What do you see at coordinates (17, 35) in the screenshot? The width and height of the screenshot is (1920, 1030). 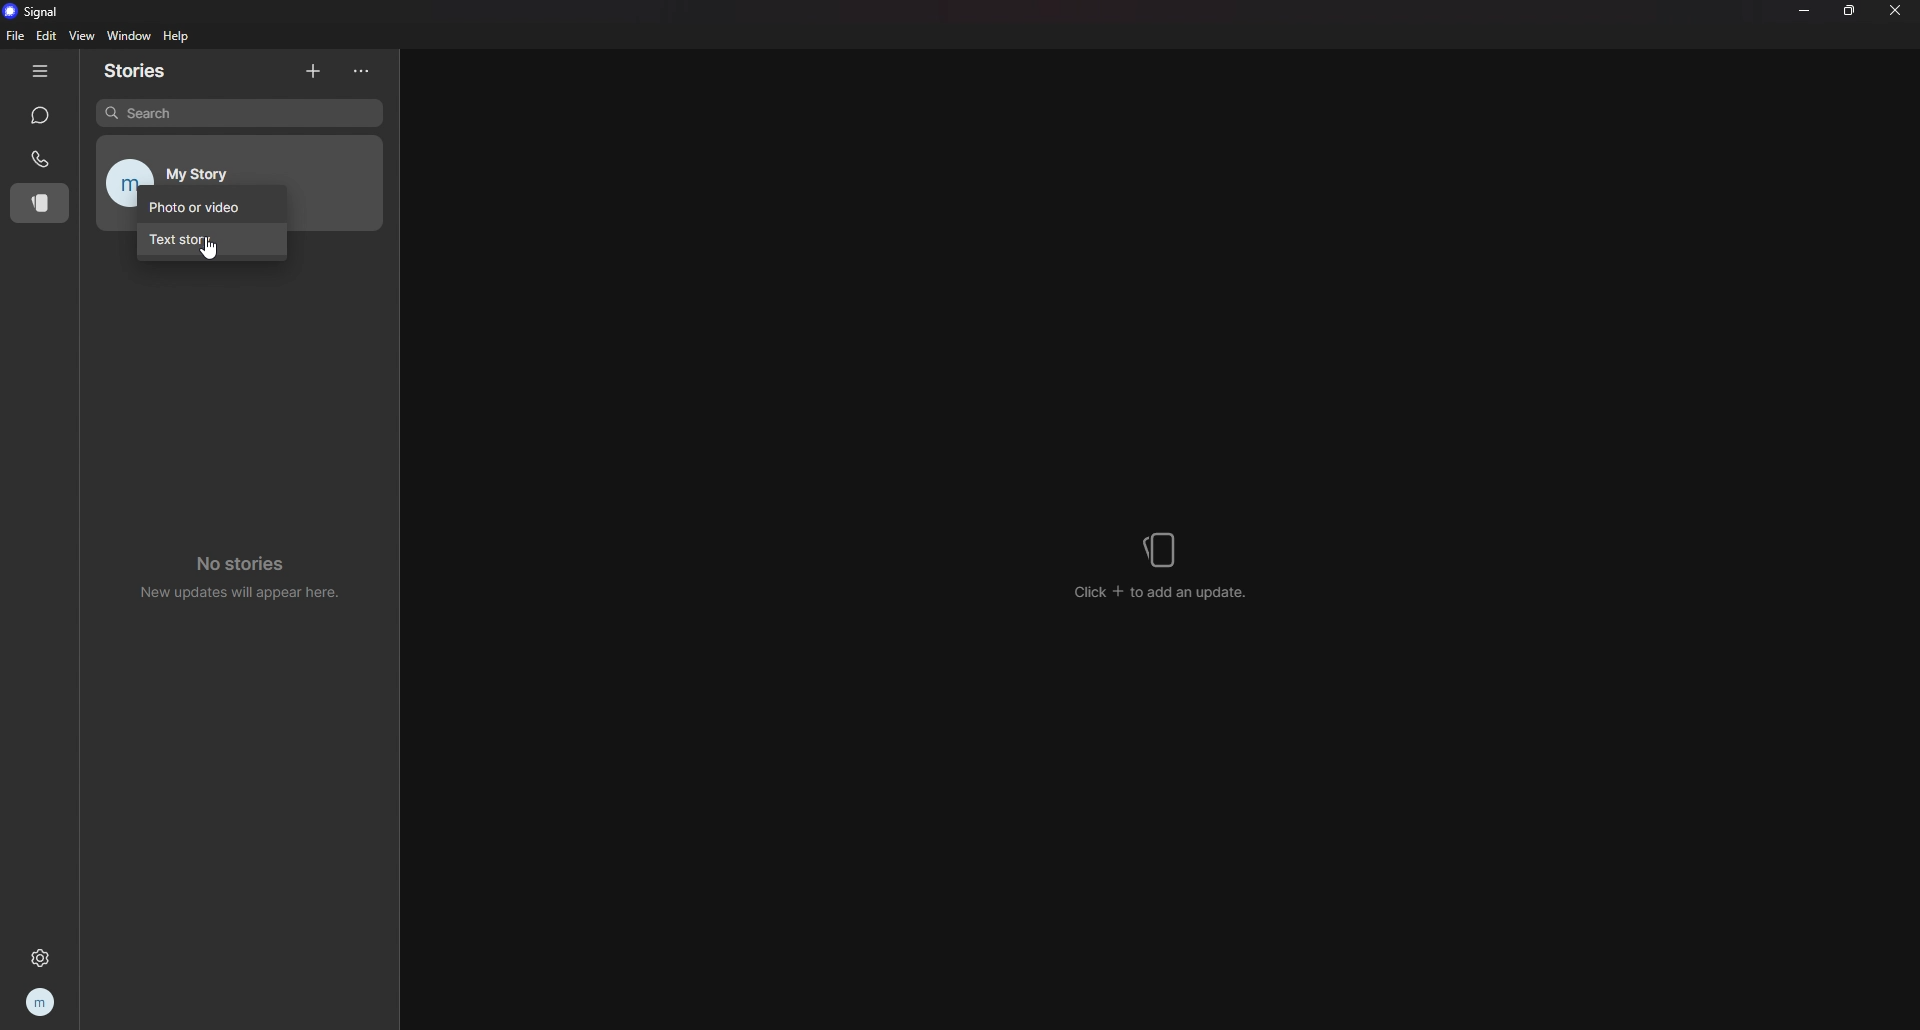 I see `file` at bounding box center [17, 35].